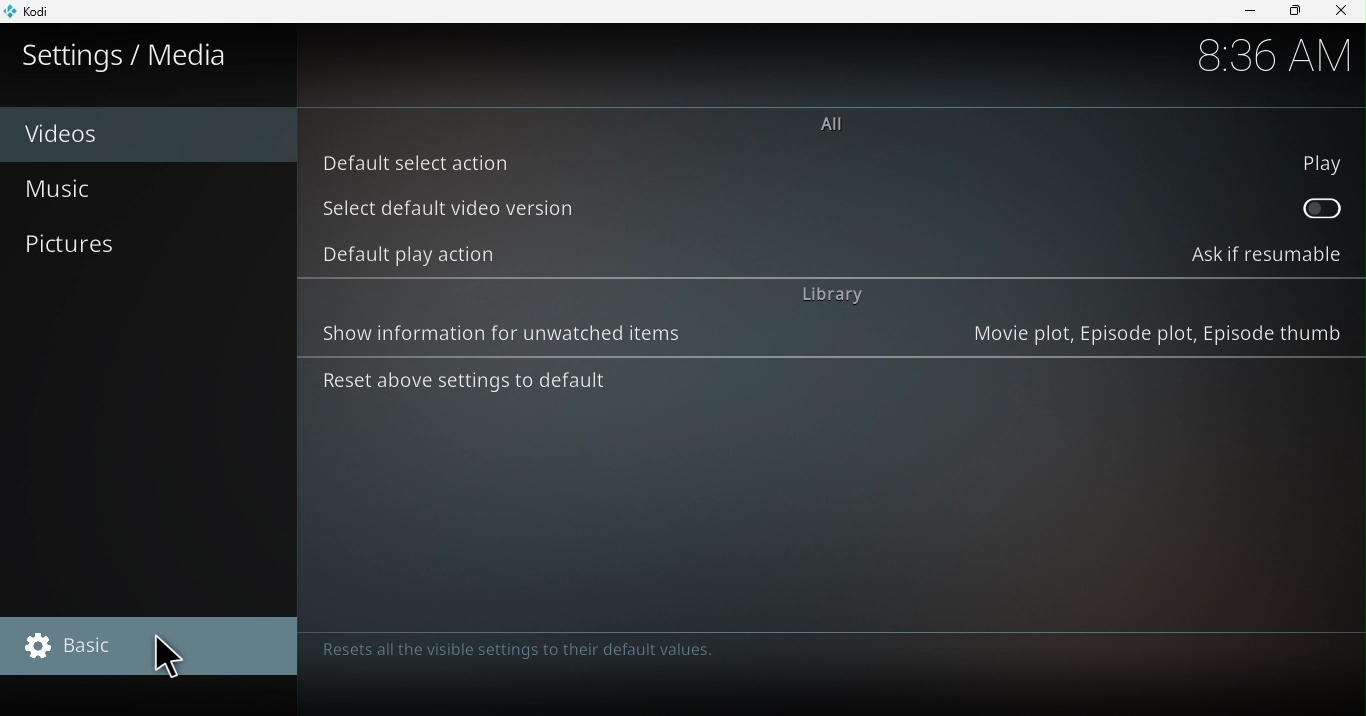 This screenshot has width=1366, height=716. Describe the element at coordinates (834, 294) in the screenshot. I see `Library` at that location.